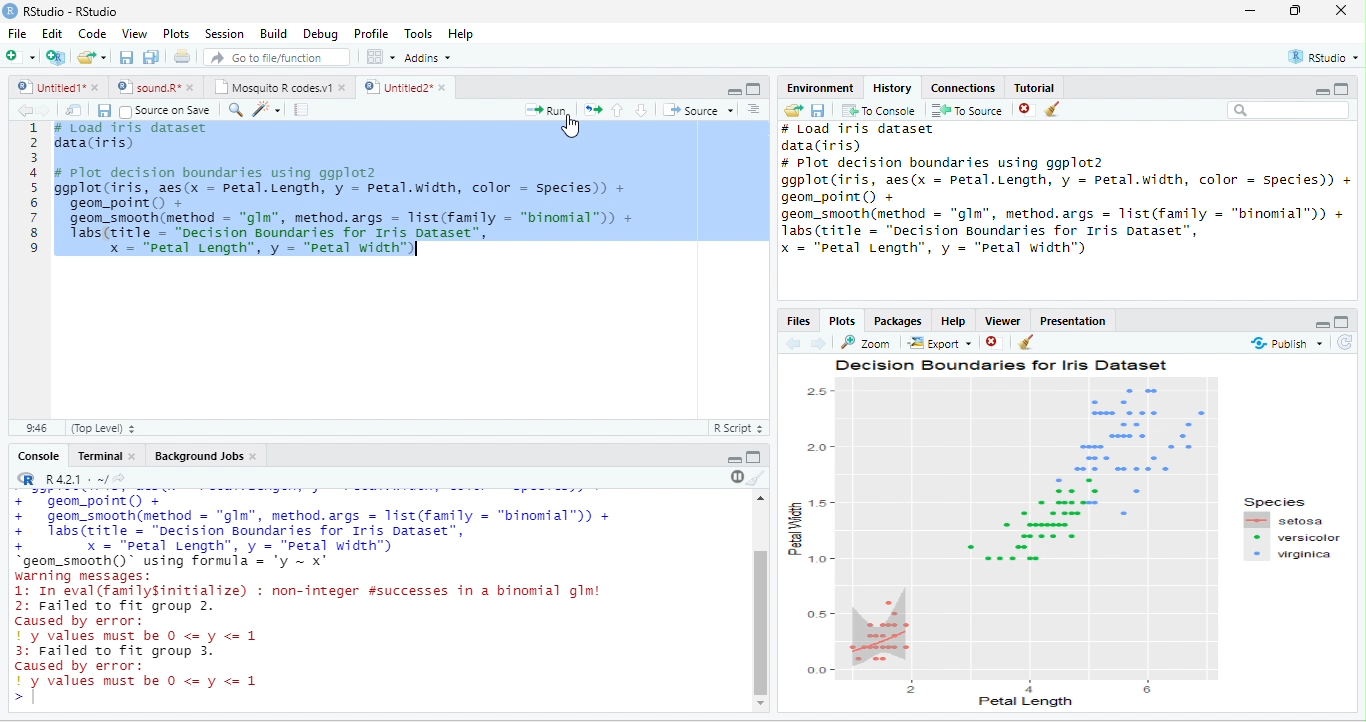  I want to click on To source, so click(965, 111).